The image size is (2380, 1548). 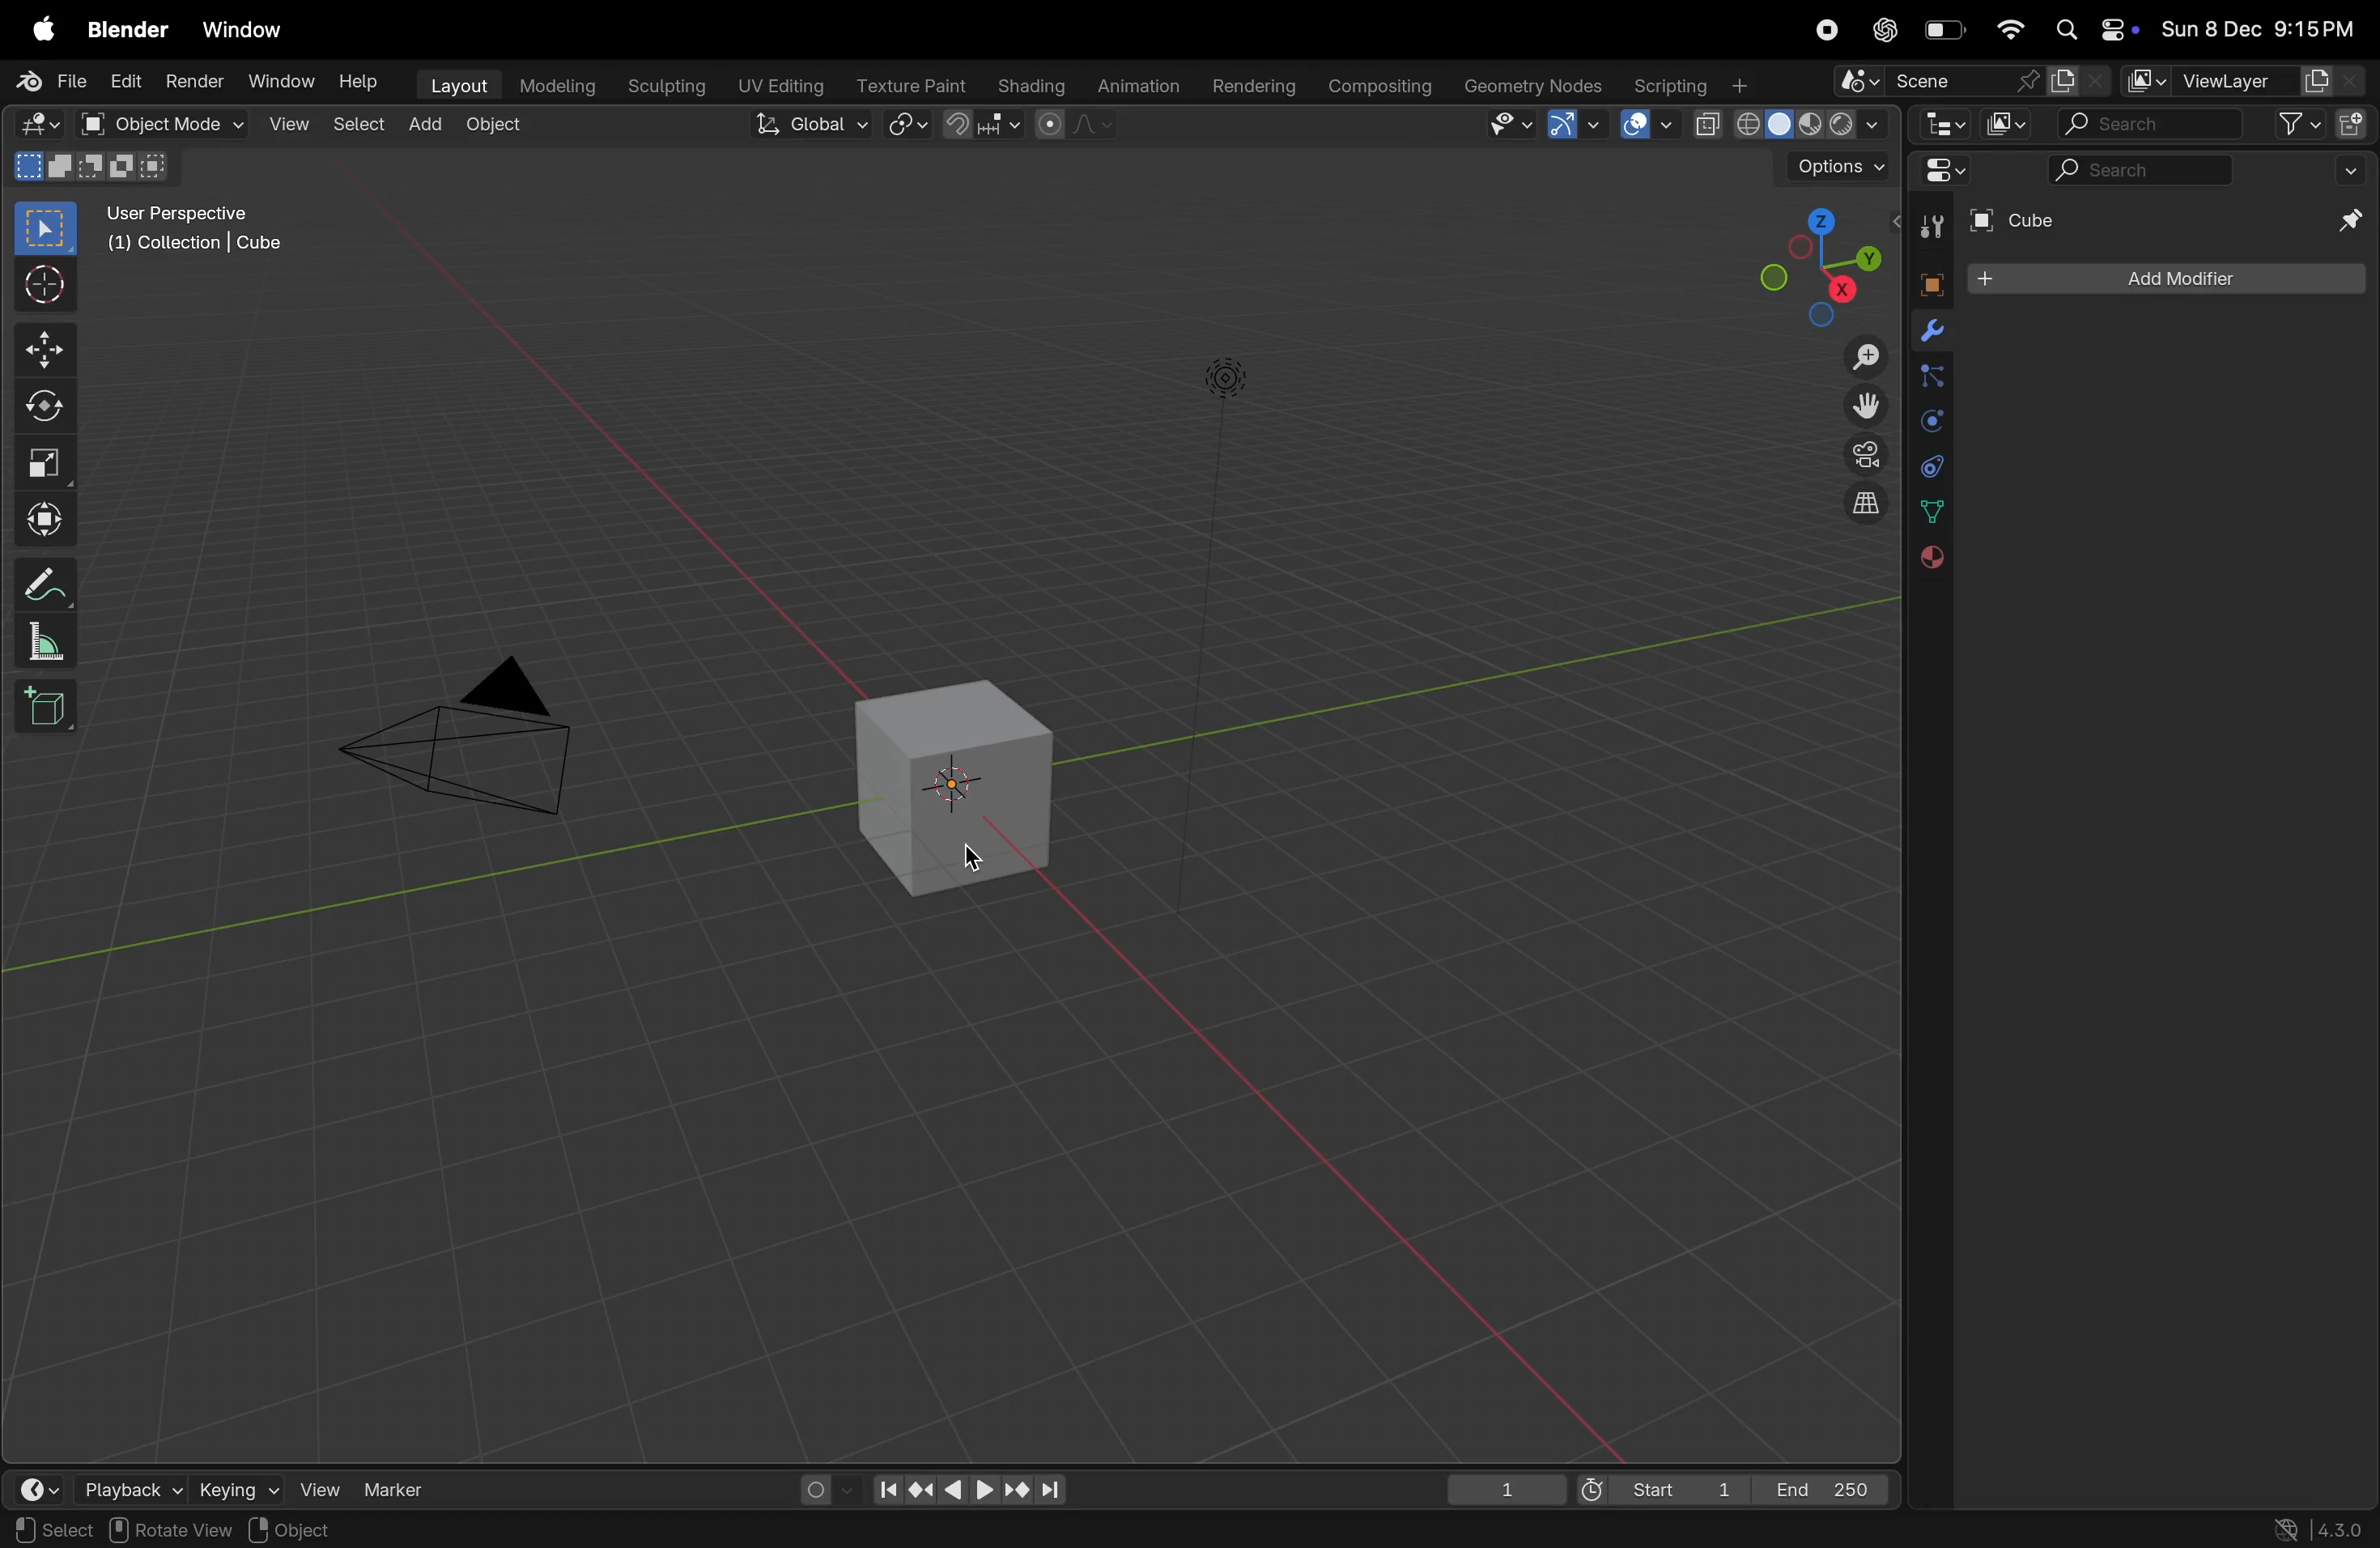 I want to click on searchbar, so click(x=2144, y=172).